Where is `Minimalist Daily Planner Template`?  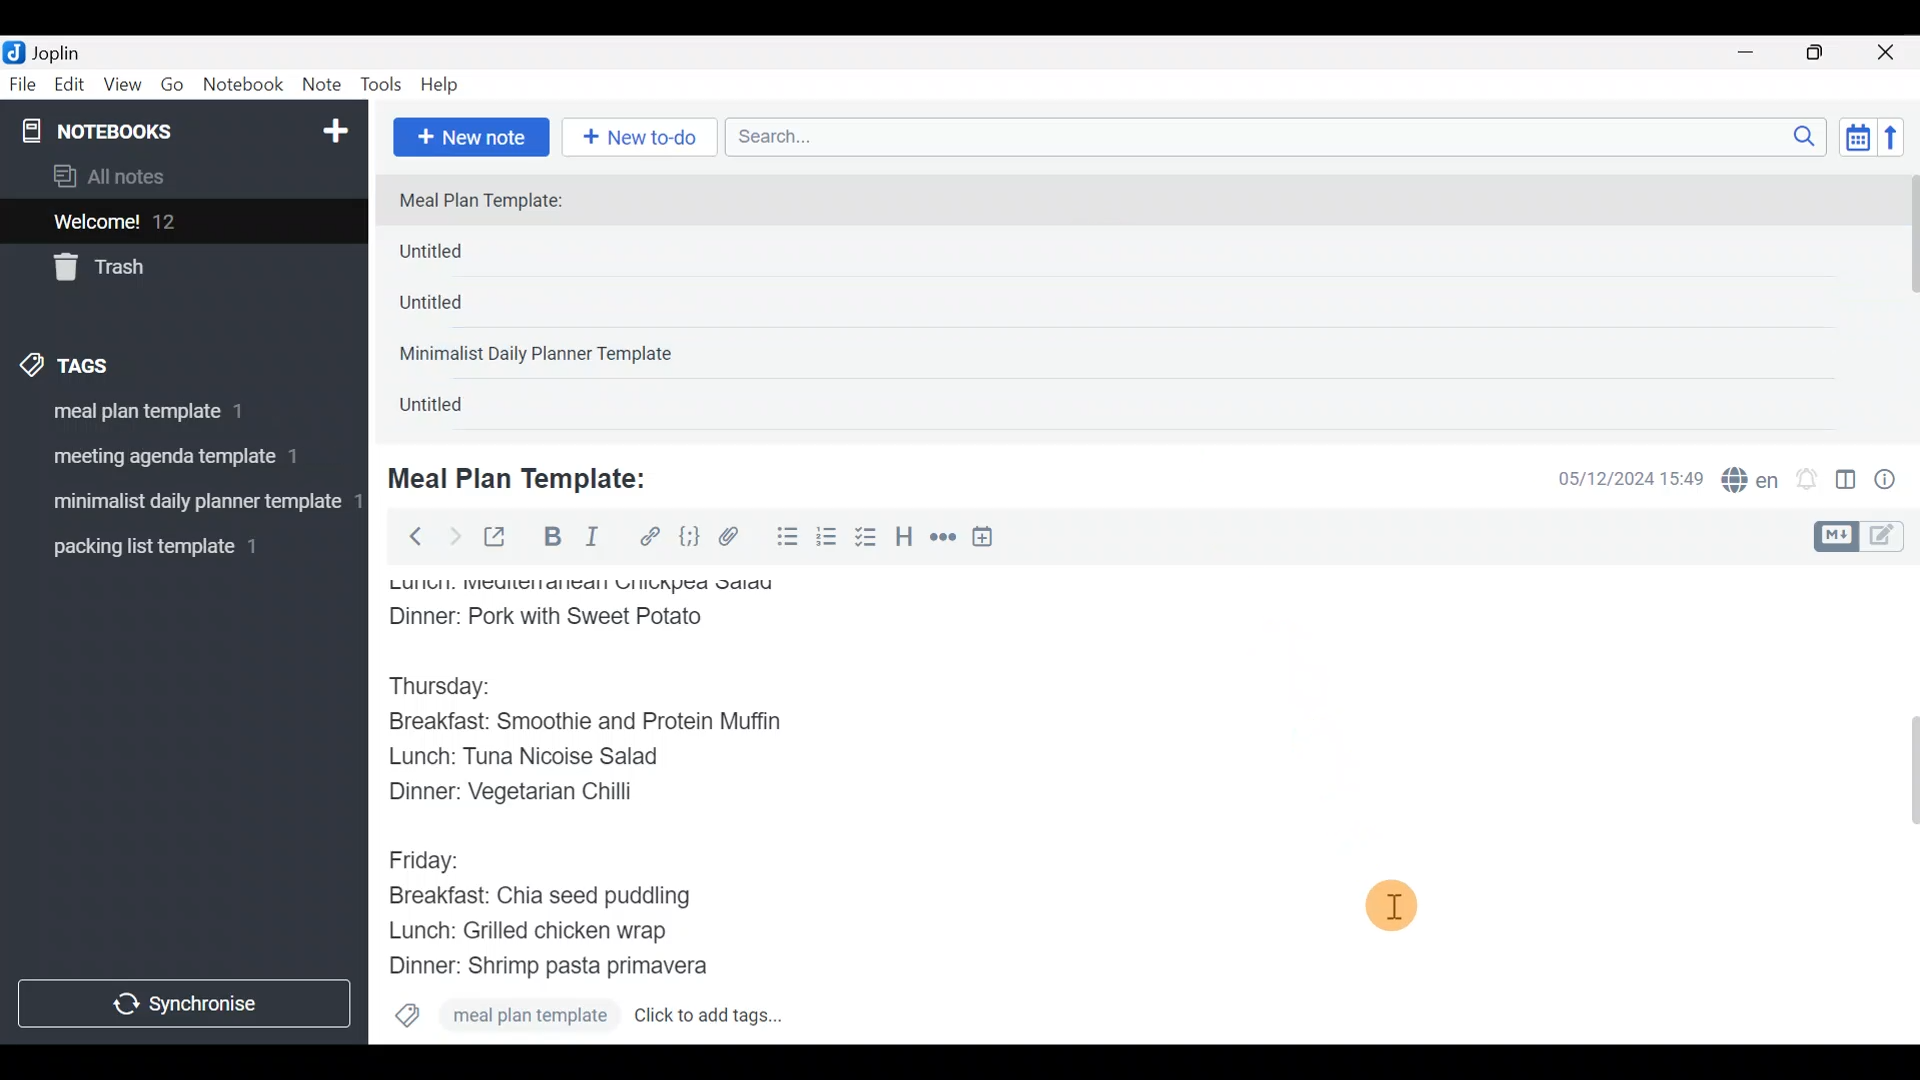
Minimalist Daily Planner Template is located at coordinates (542, 356).